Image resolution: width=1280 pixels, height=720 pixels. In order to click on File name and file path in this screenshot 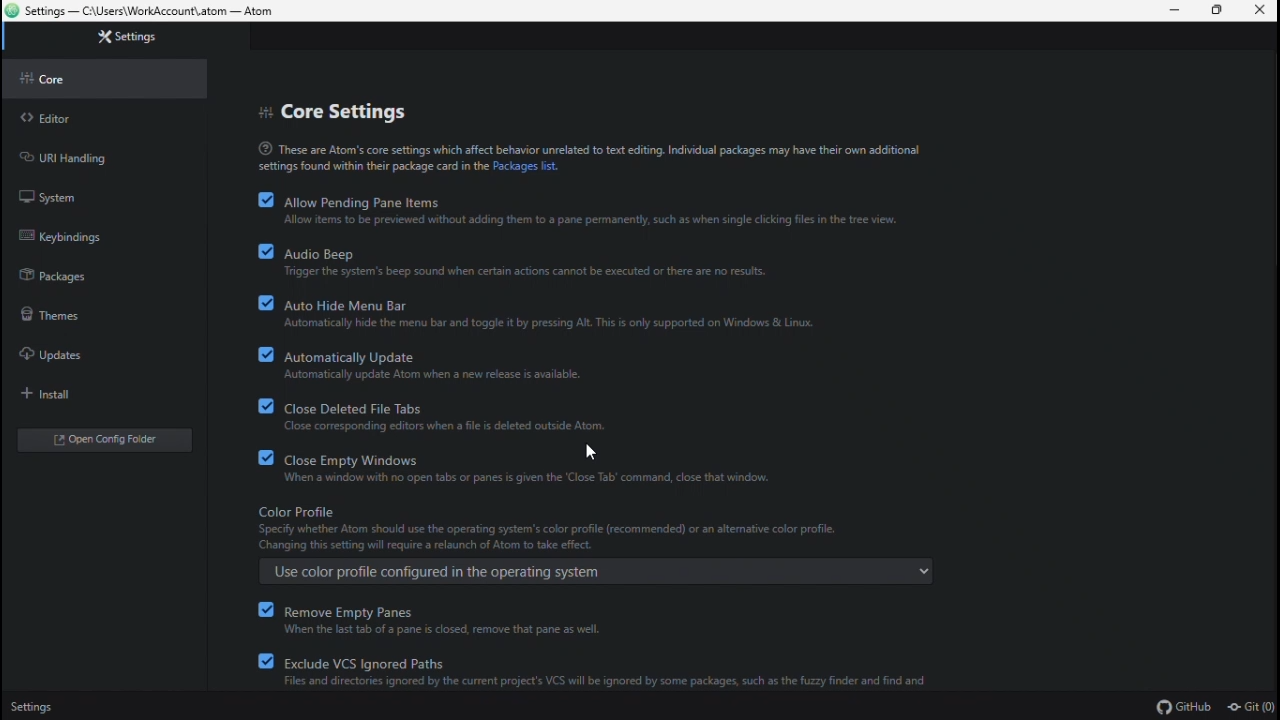, I will do `click(141, 12)`.